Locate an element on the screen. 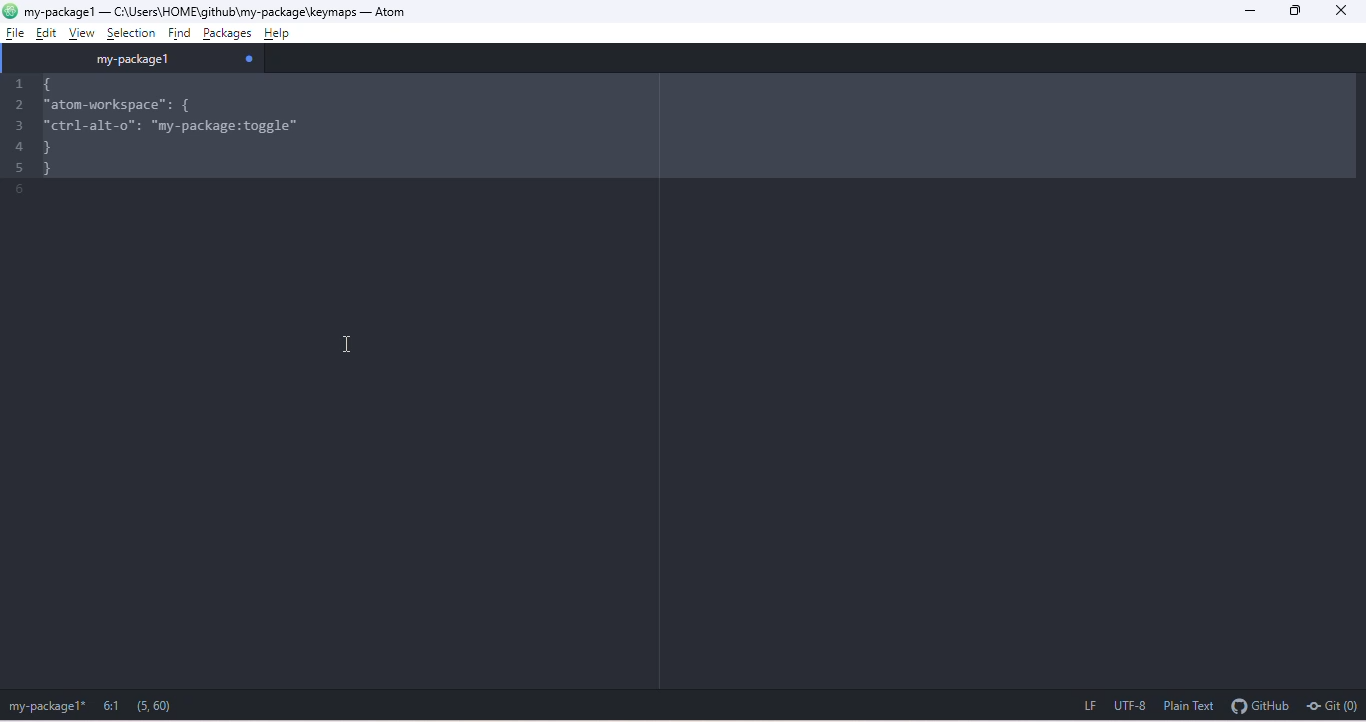 The height and width of the screenshot is (722, 1366). atom logo is located at coordinates (11, 12).